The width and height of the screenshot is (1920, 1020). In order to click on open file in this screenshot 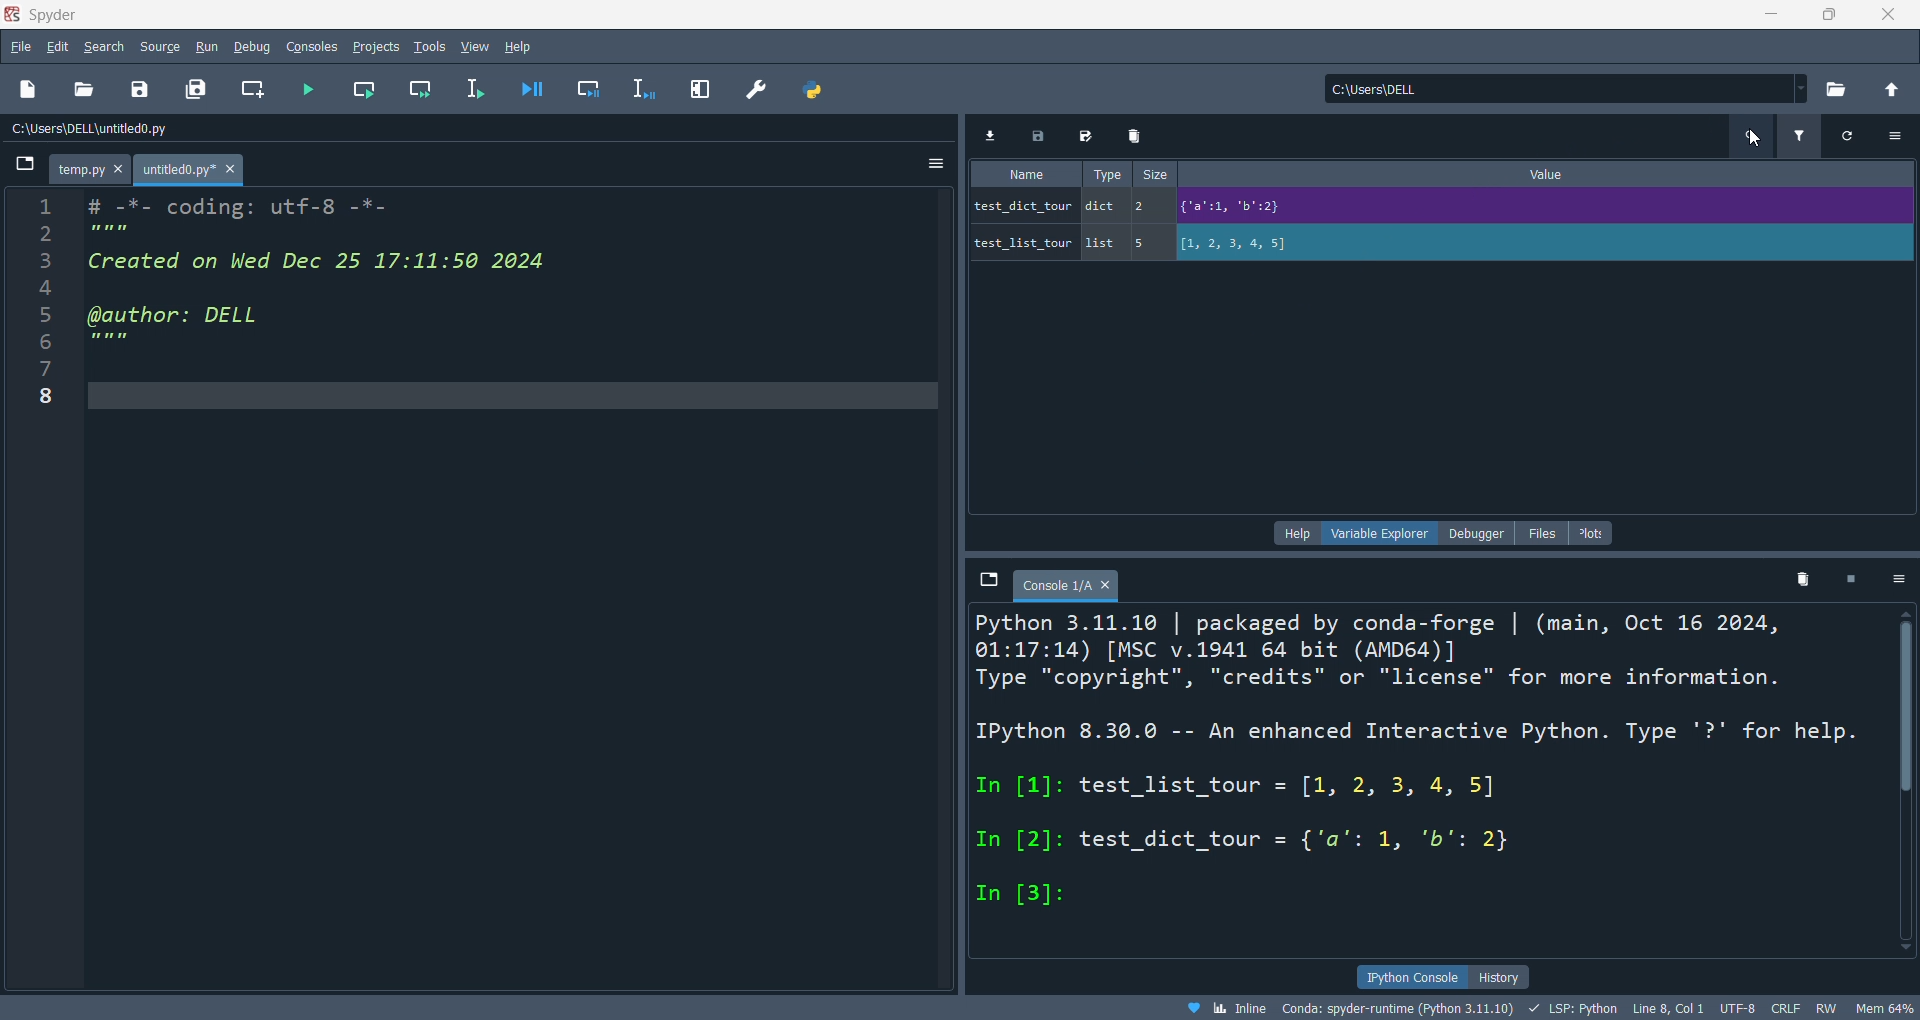, I will do `click(30, 90)`.